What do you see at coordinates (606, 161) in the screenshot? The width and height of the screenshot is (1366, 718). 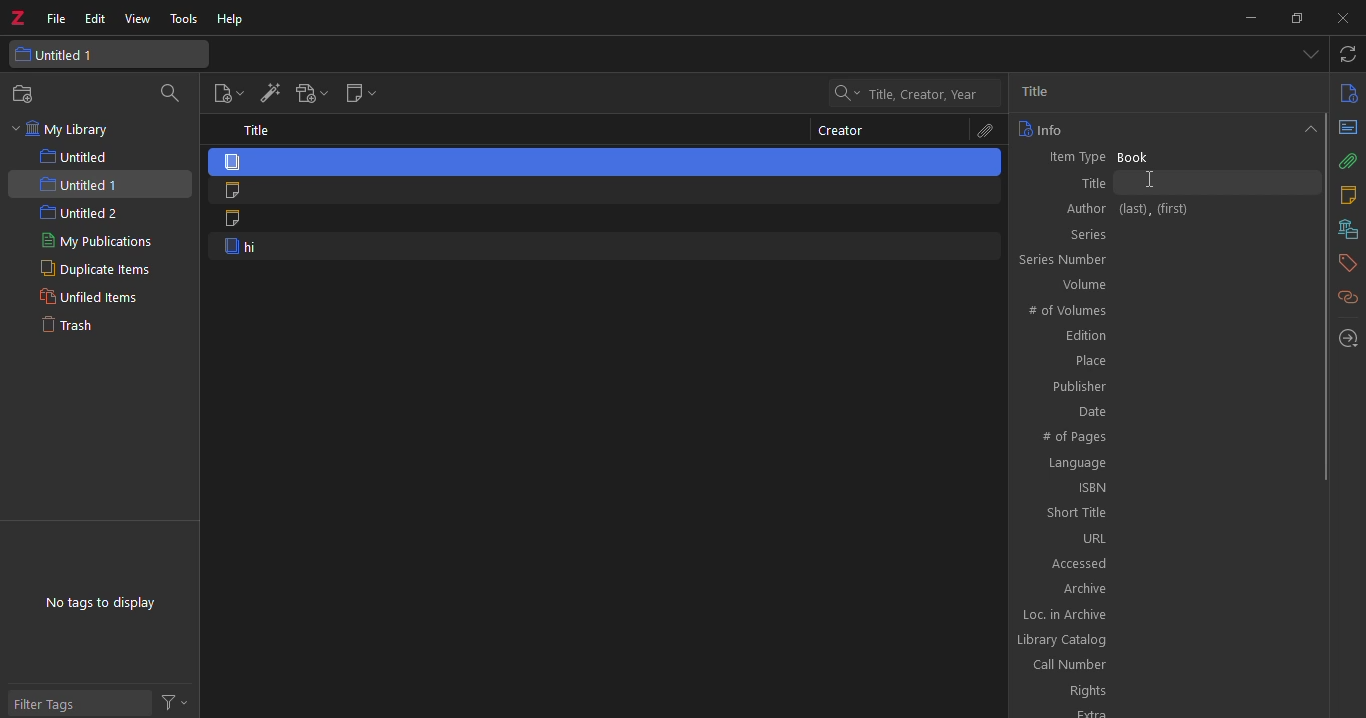 I see `selected item` at bounding box center [606, 161].